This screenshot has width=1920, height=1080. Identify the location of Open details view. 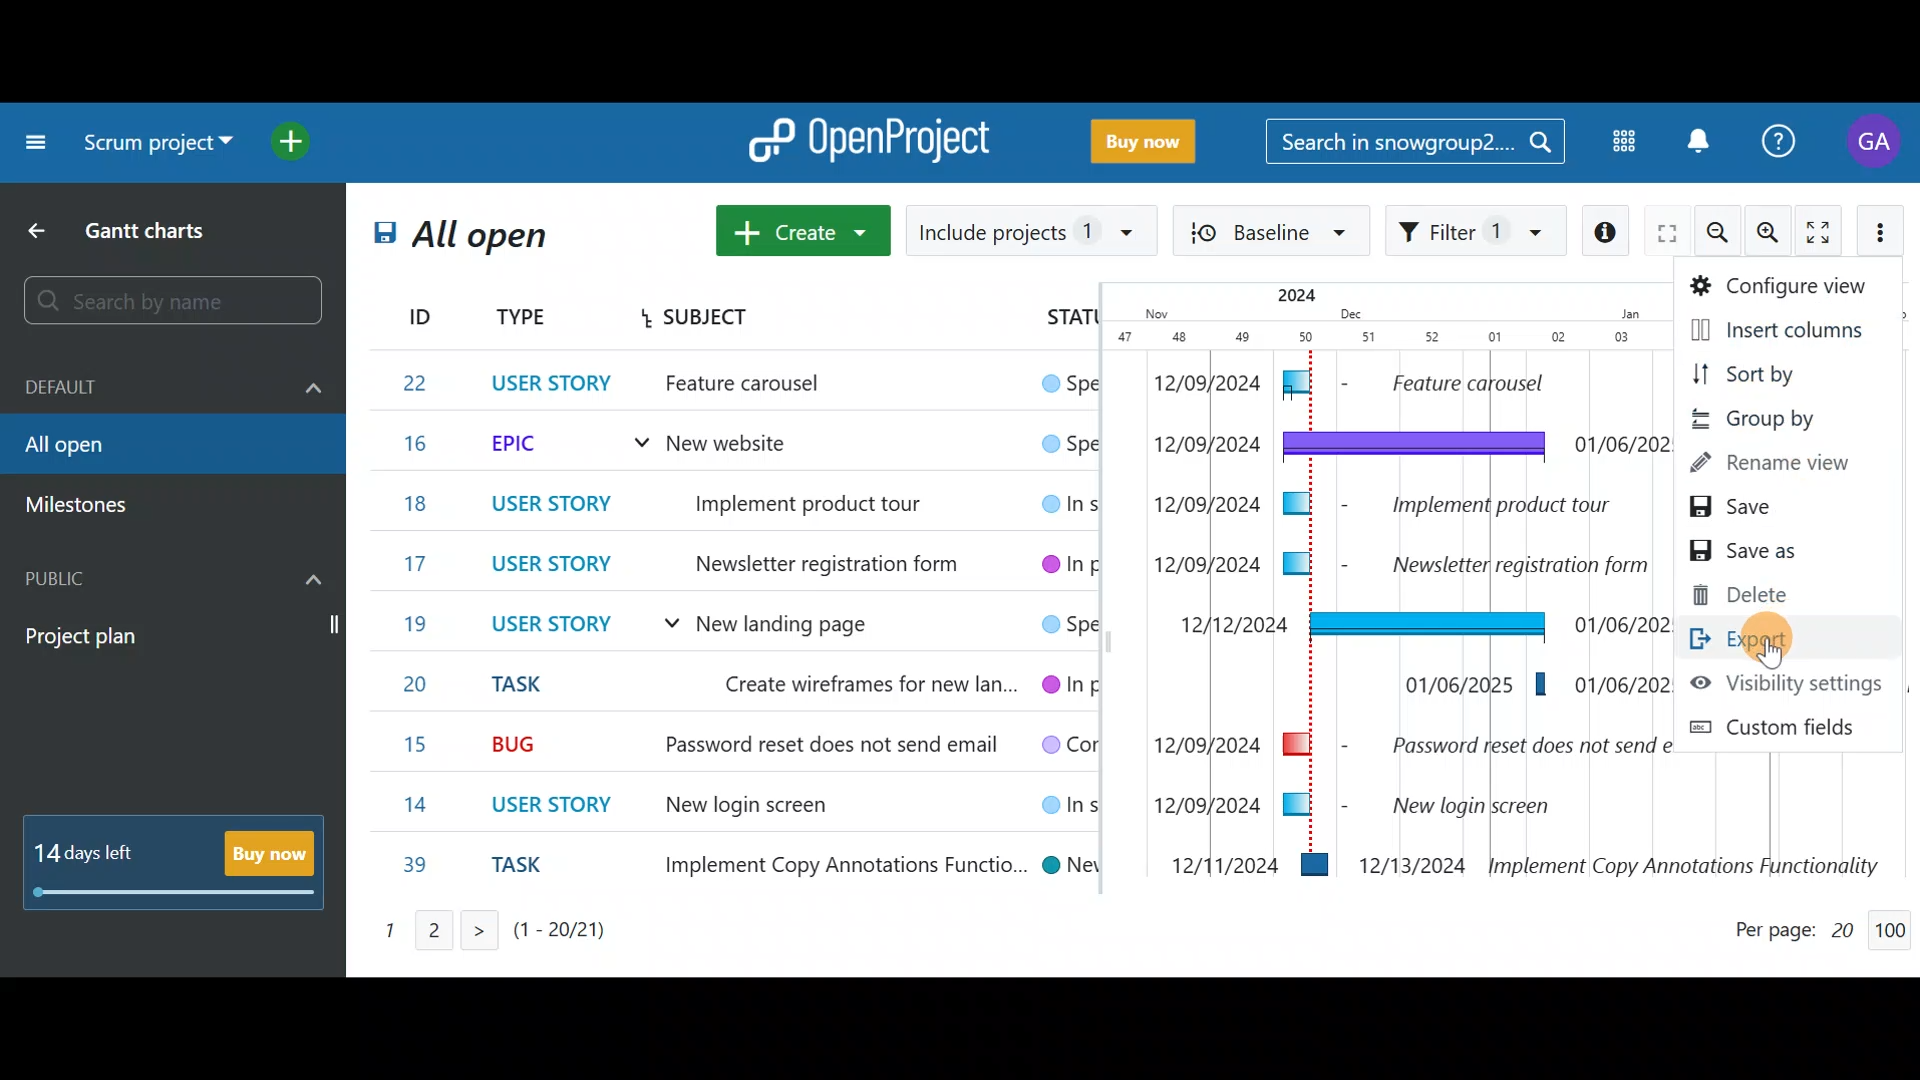
(1609, 232).